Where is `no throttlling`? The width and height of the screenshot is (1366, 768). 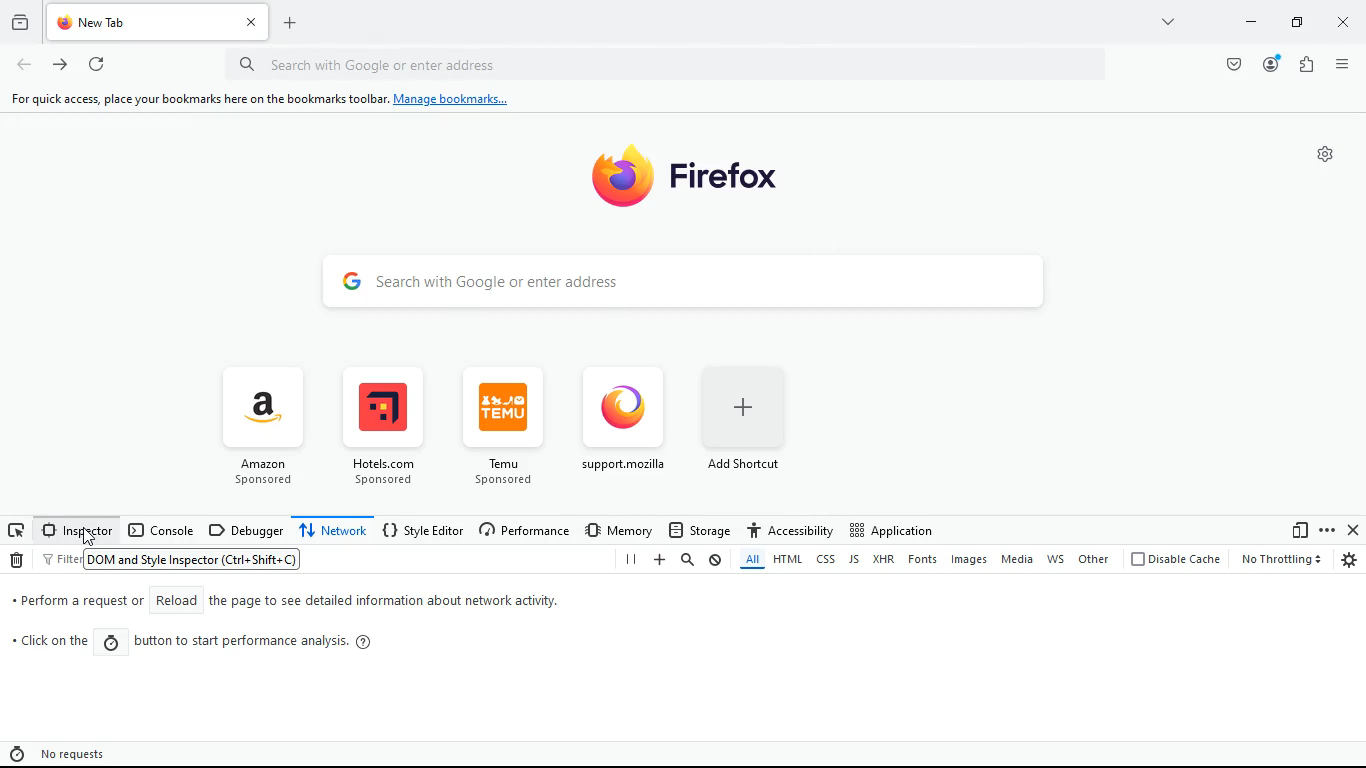 no throttlling is located at coordinates (1278, 559).